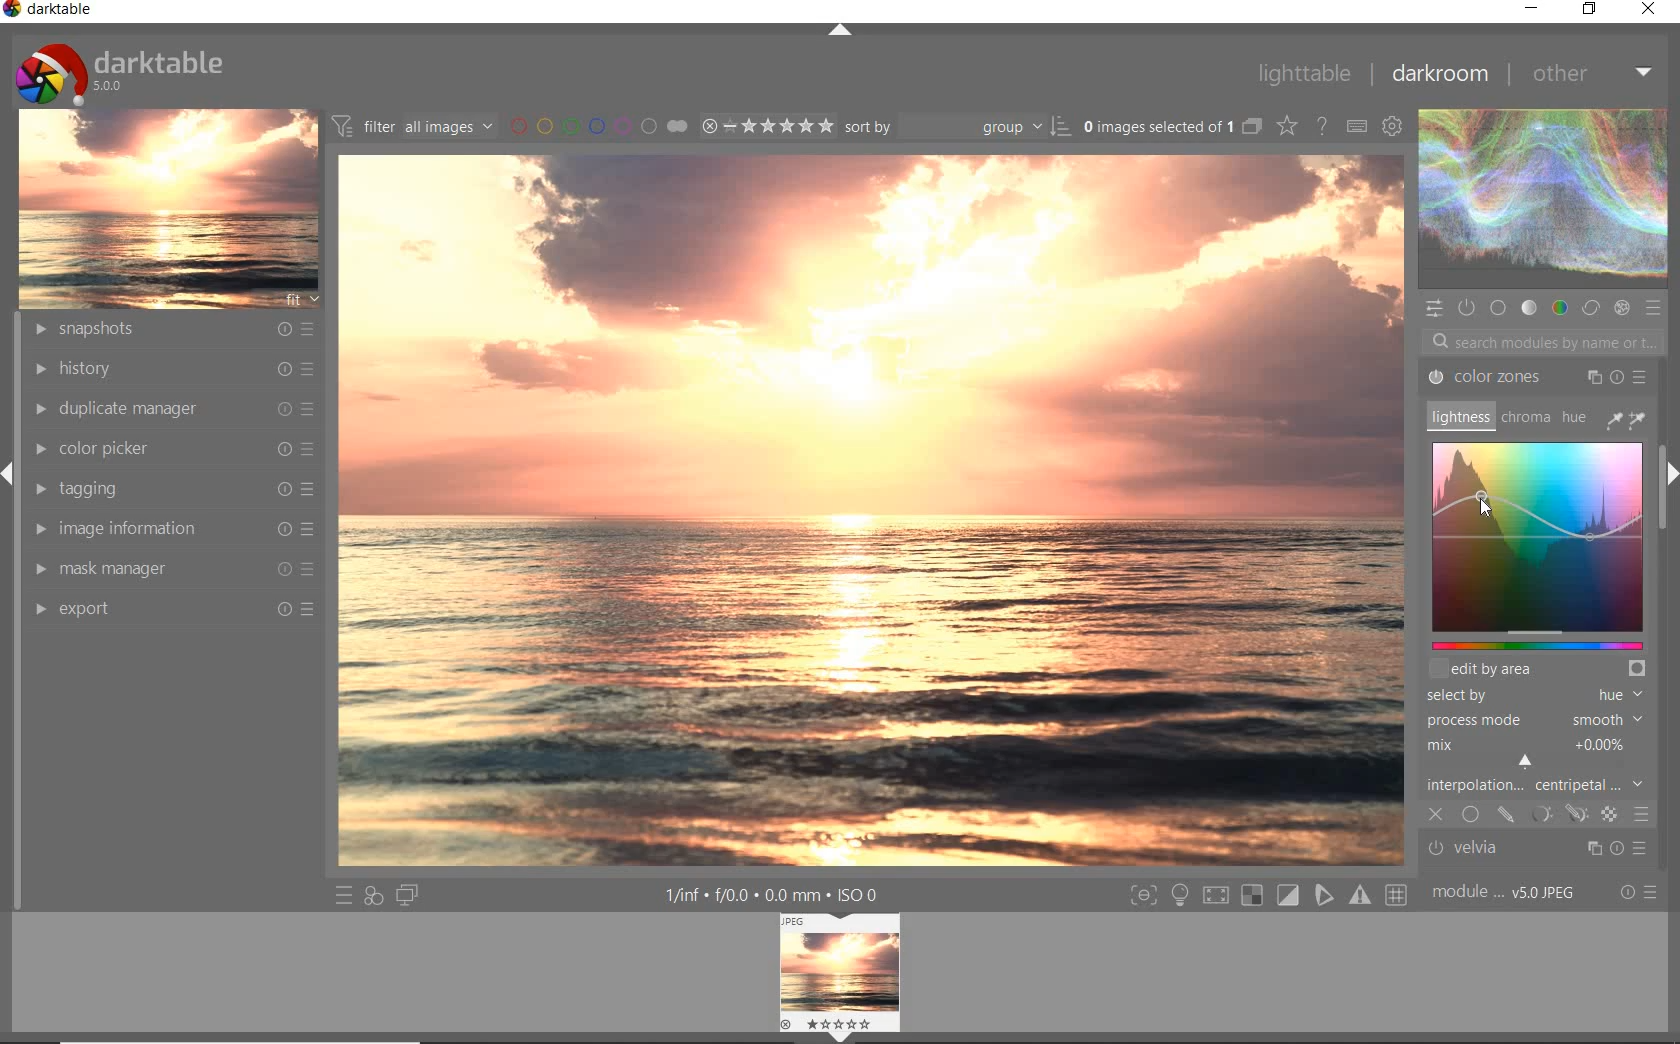 Image resolution: width=1680 pixels, height=1044 pixels. Describe the element at coordinates (1626, 418) in the screenshot. I see `COLOR PICKER TOOLS` at that location.